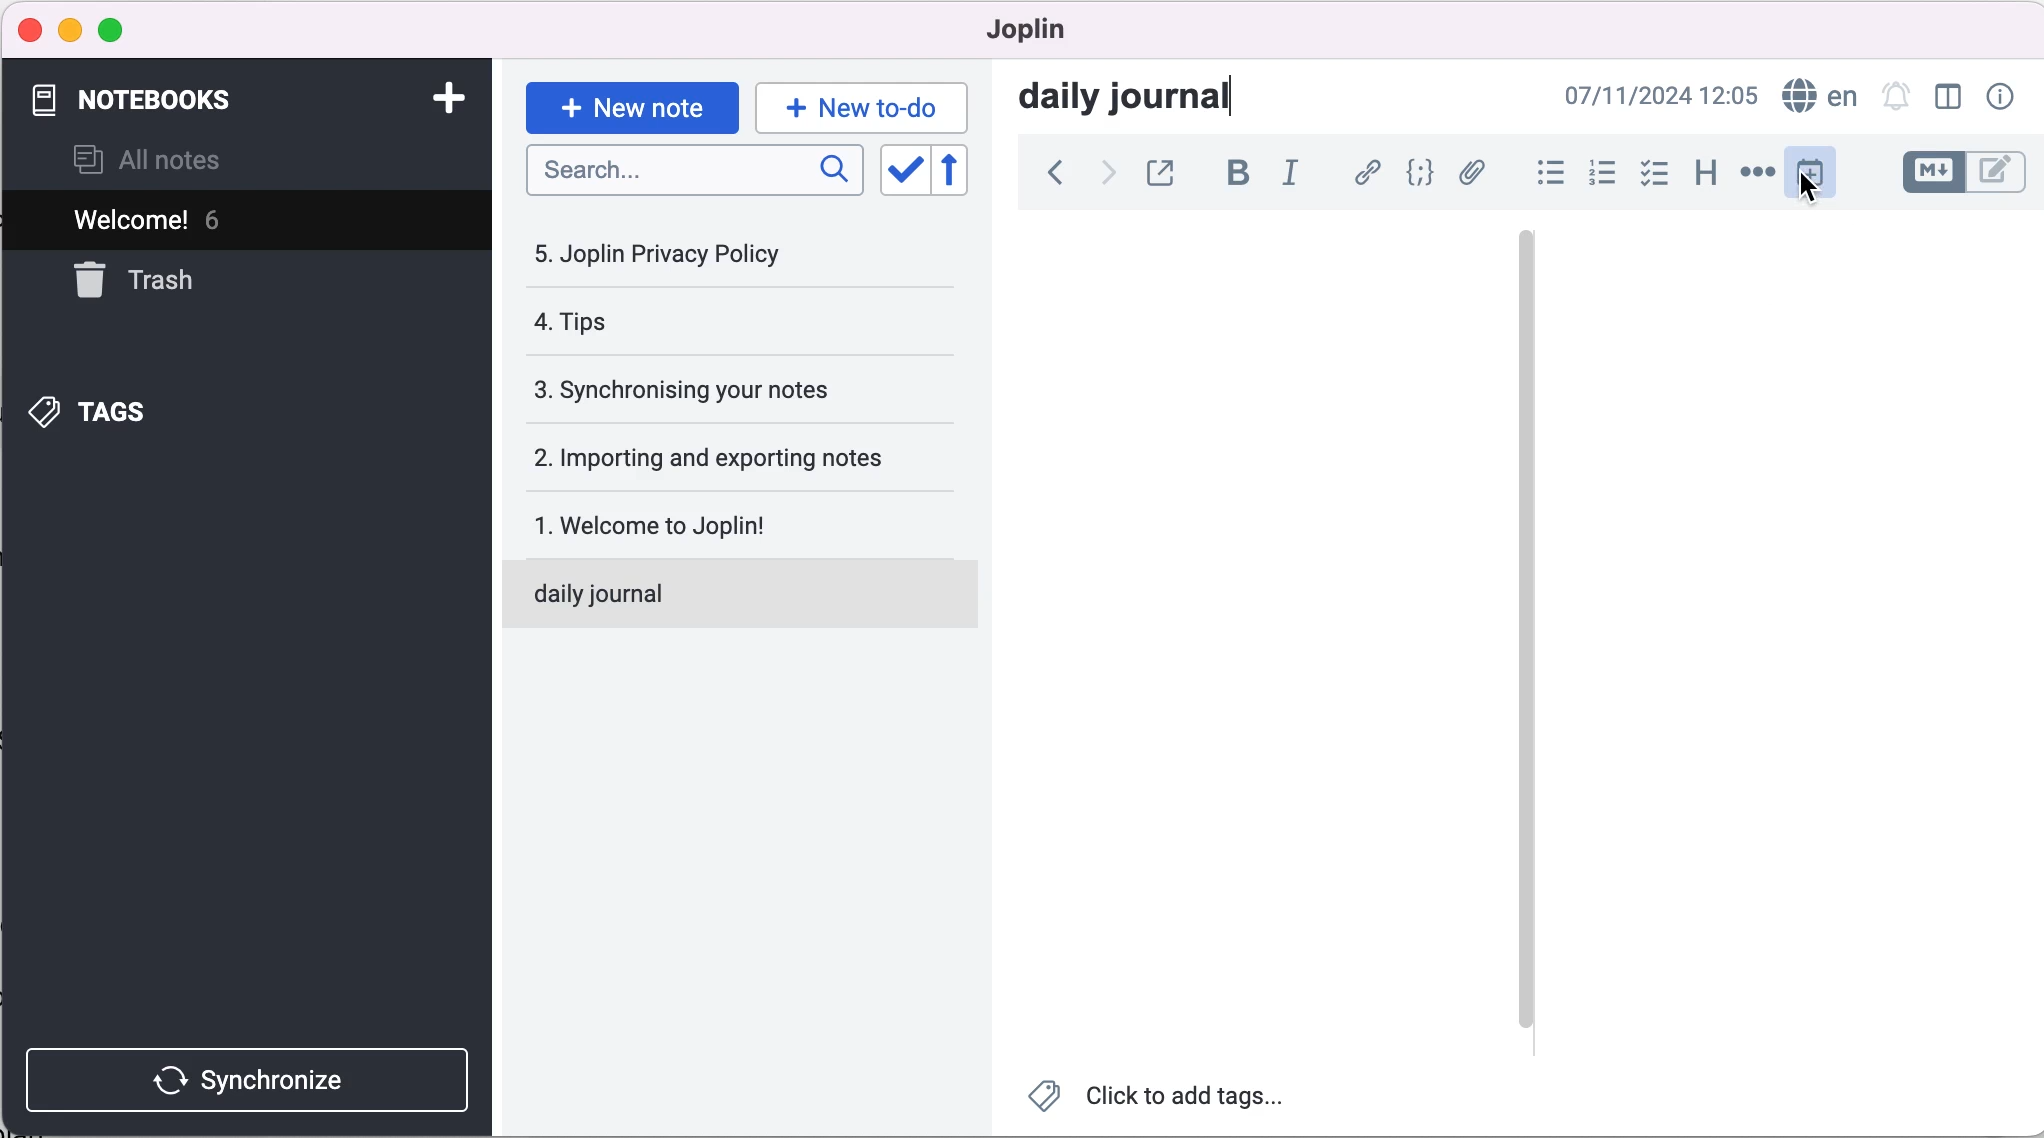 The width and height of the screenshot is (2044, 1138). I want to click on forward, so click(1105, 172).